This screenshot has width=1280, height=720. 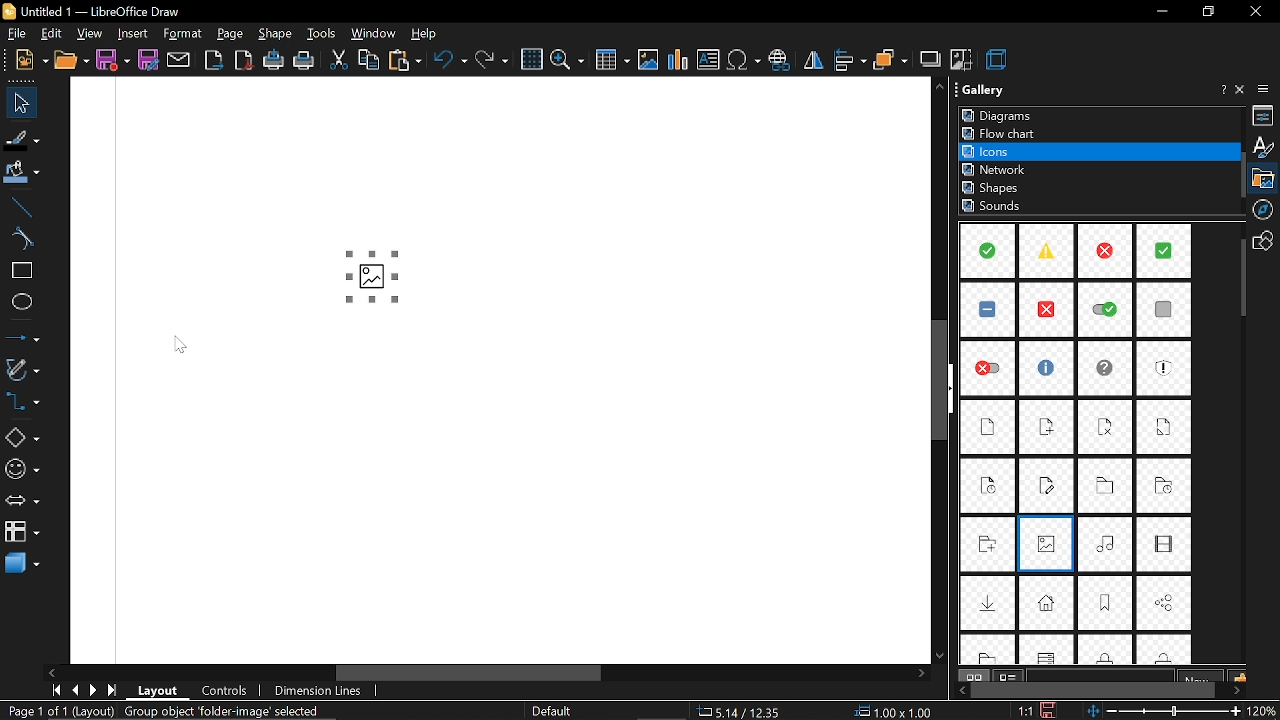 What do you see at coordinates (273, 61) in the screenshot?
I see `print directly` at bounding box center [273, 61].